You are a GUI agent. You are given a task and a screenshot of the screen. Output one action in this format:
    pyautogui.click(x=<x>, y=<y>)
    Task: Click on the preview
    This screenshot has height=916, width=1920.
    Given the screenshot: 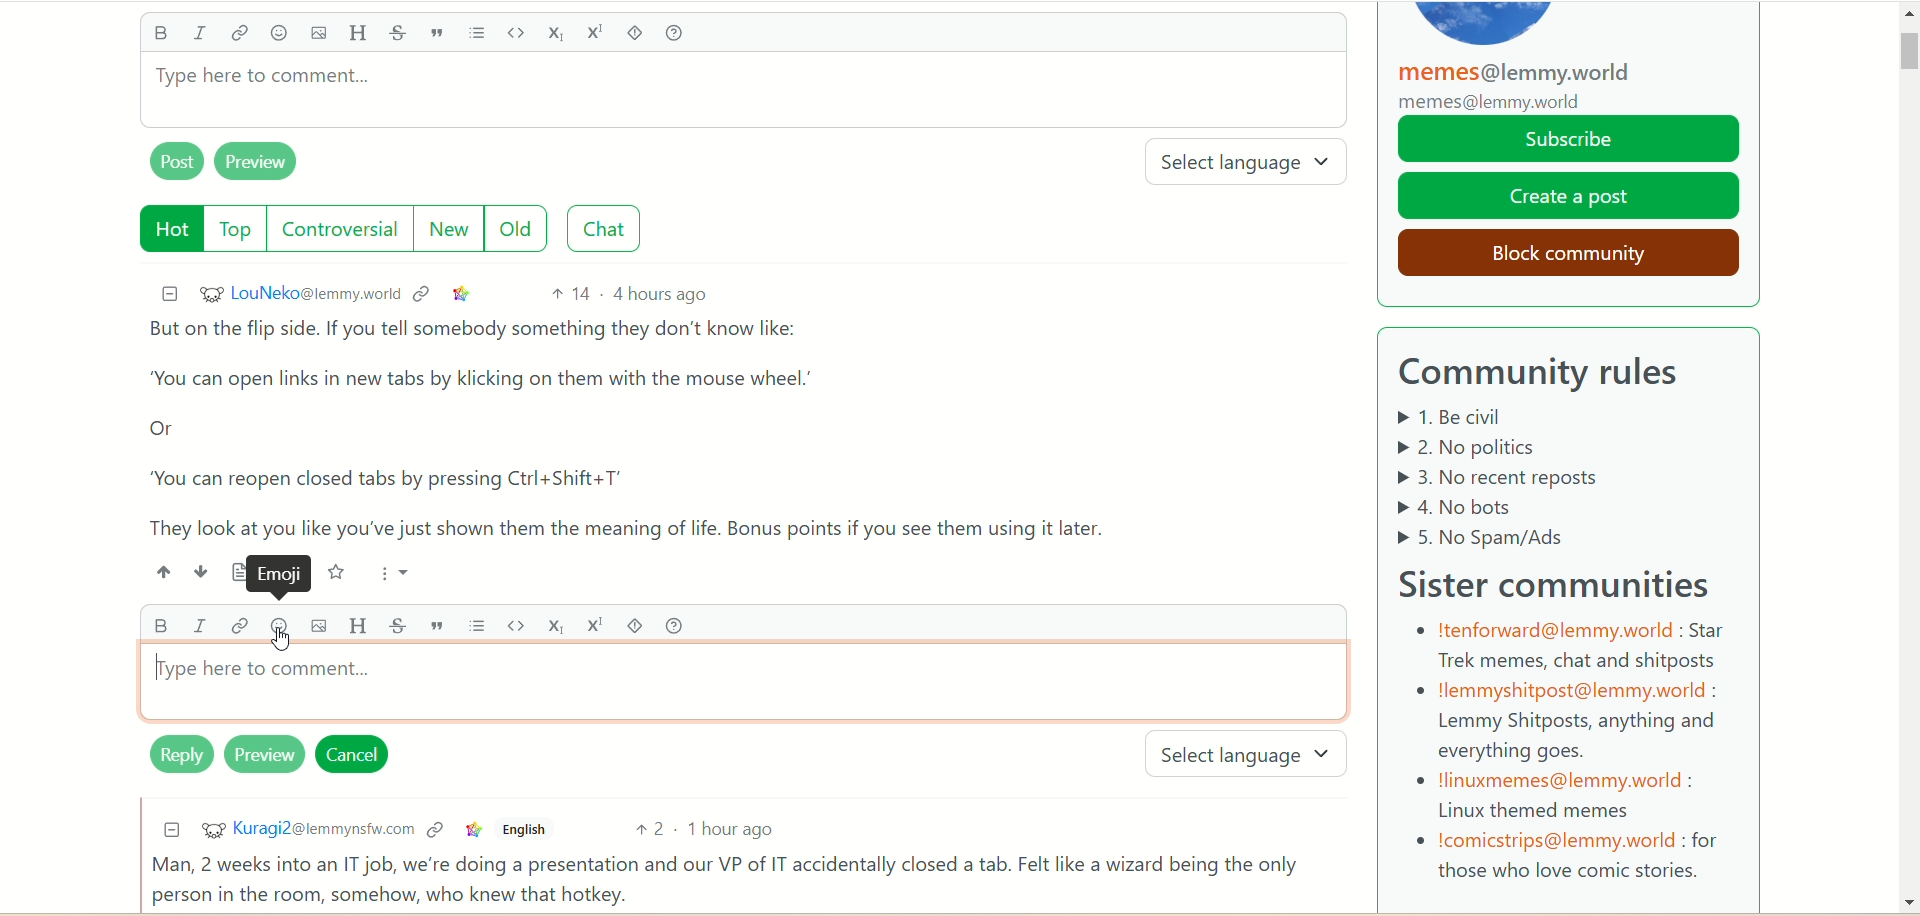 What is the action you would take?
    pyautogui.click(x=263, y=756)
    